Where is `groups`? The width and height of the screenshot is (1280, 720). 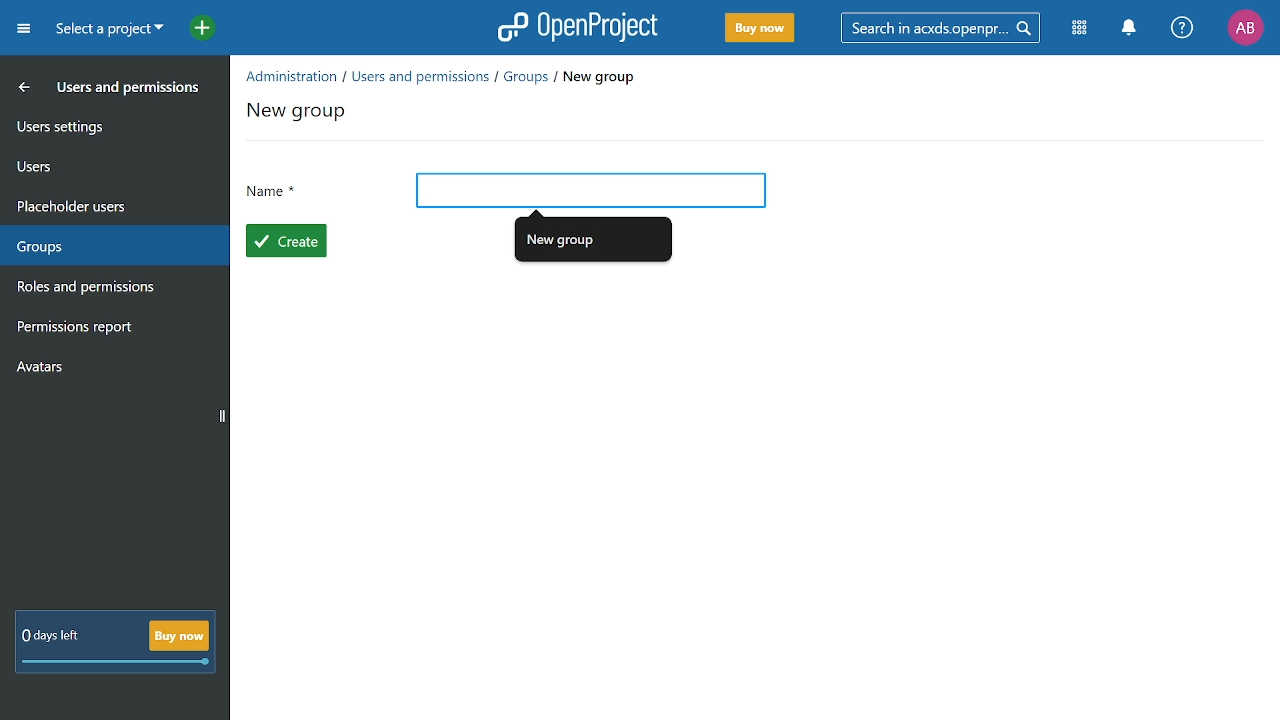
groups is located at coordinates (107, 247).